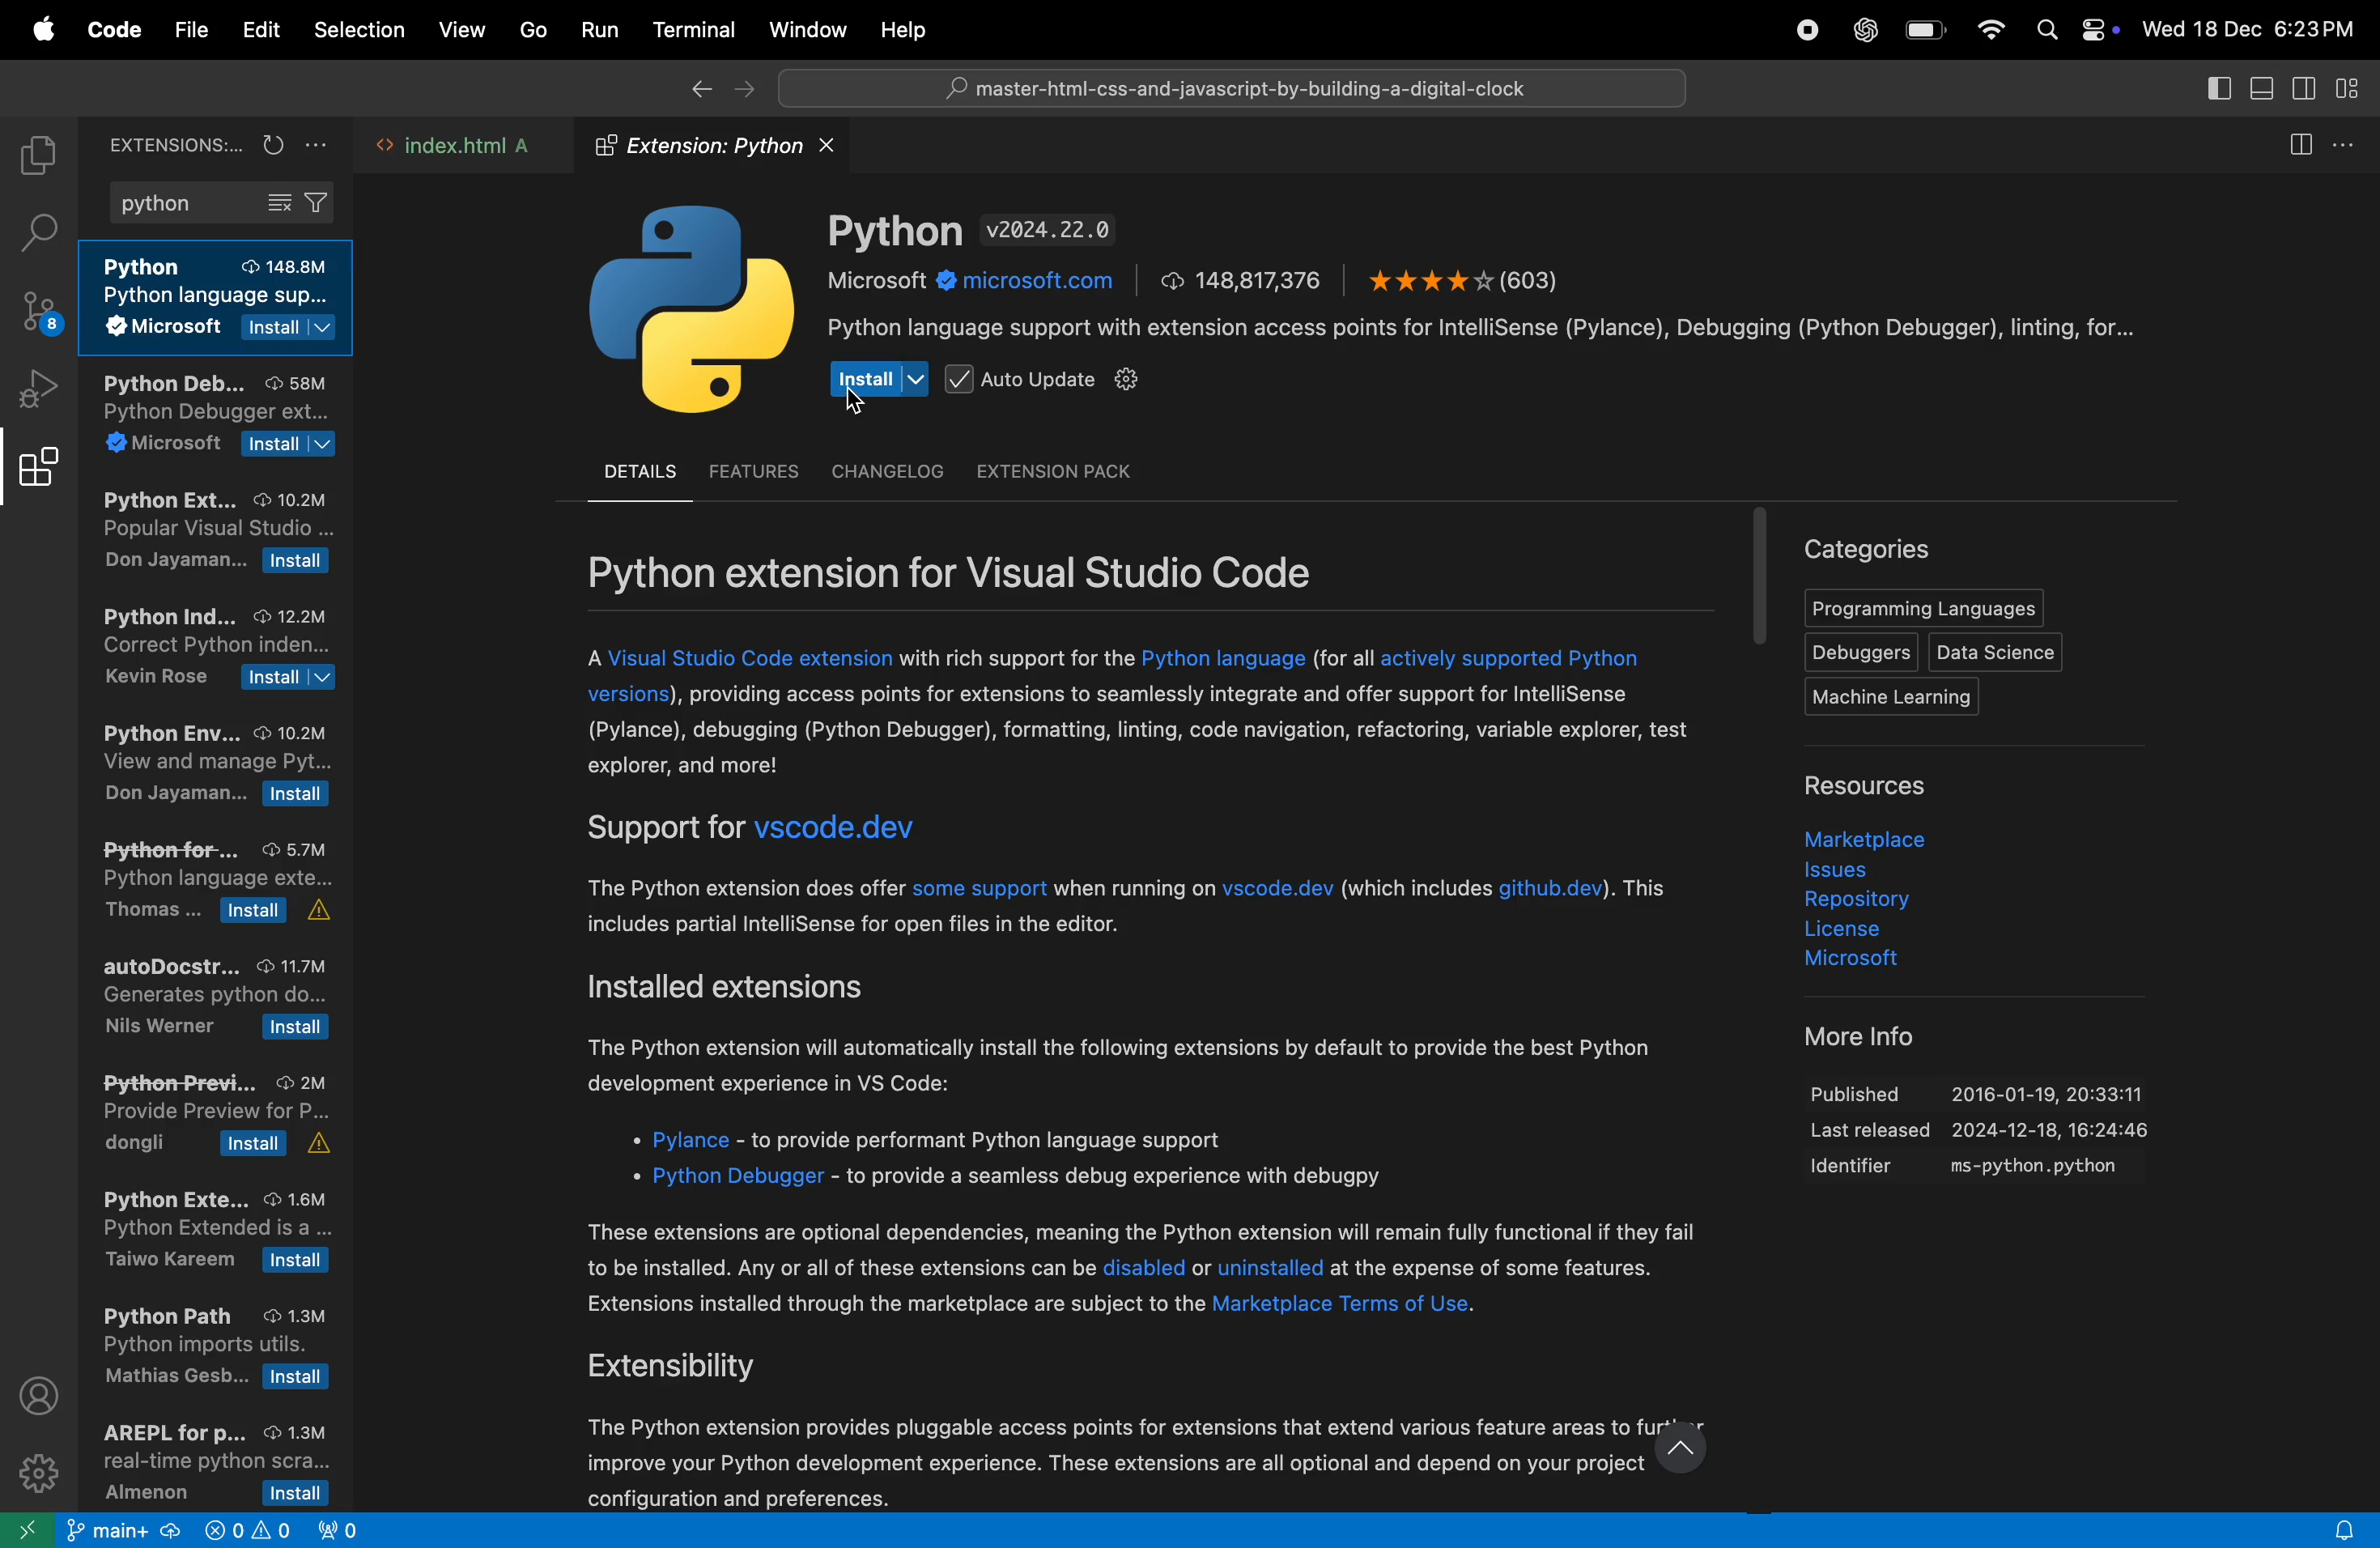 The height and width of the screenshot is (1548, 2380). I want to click on resources, so click(1885, 787).